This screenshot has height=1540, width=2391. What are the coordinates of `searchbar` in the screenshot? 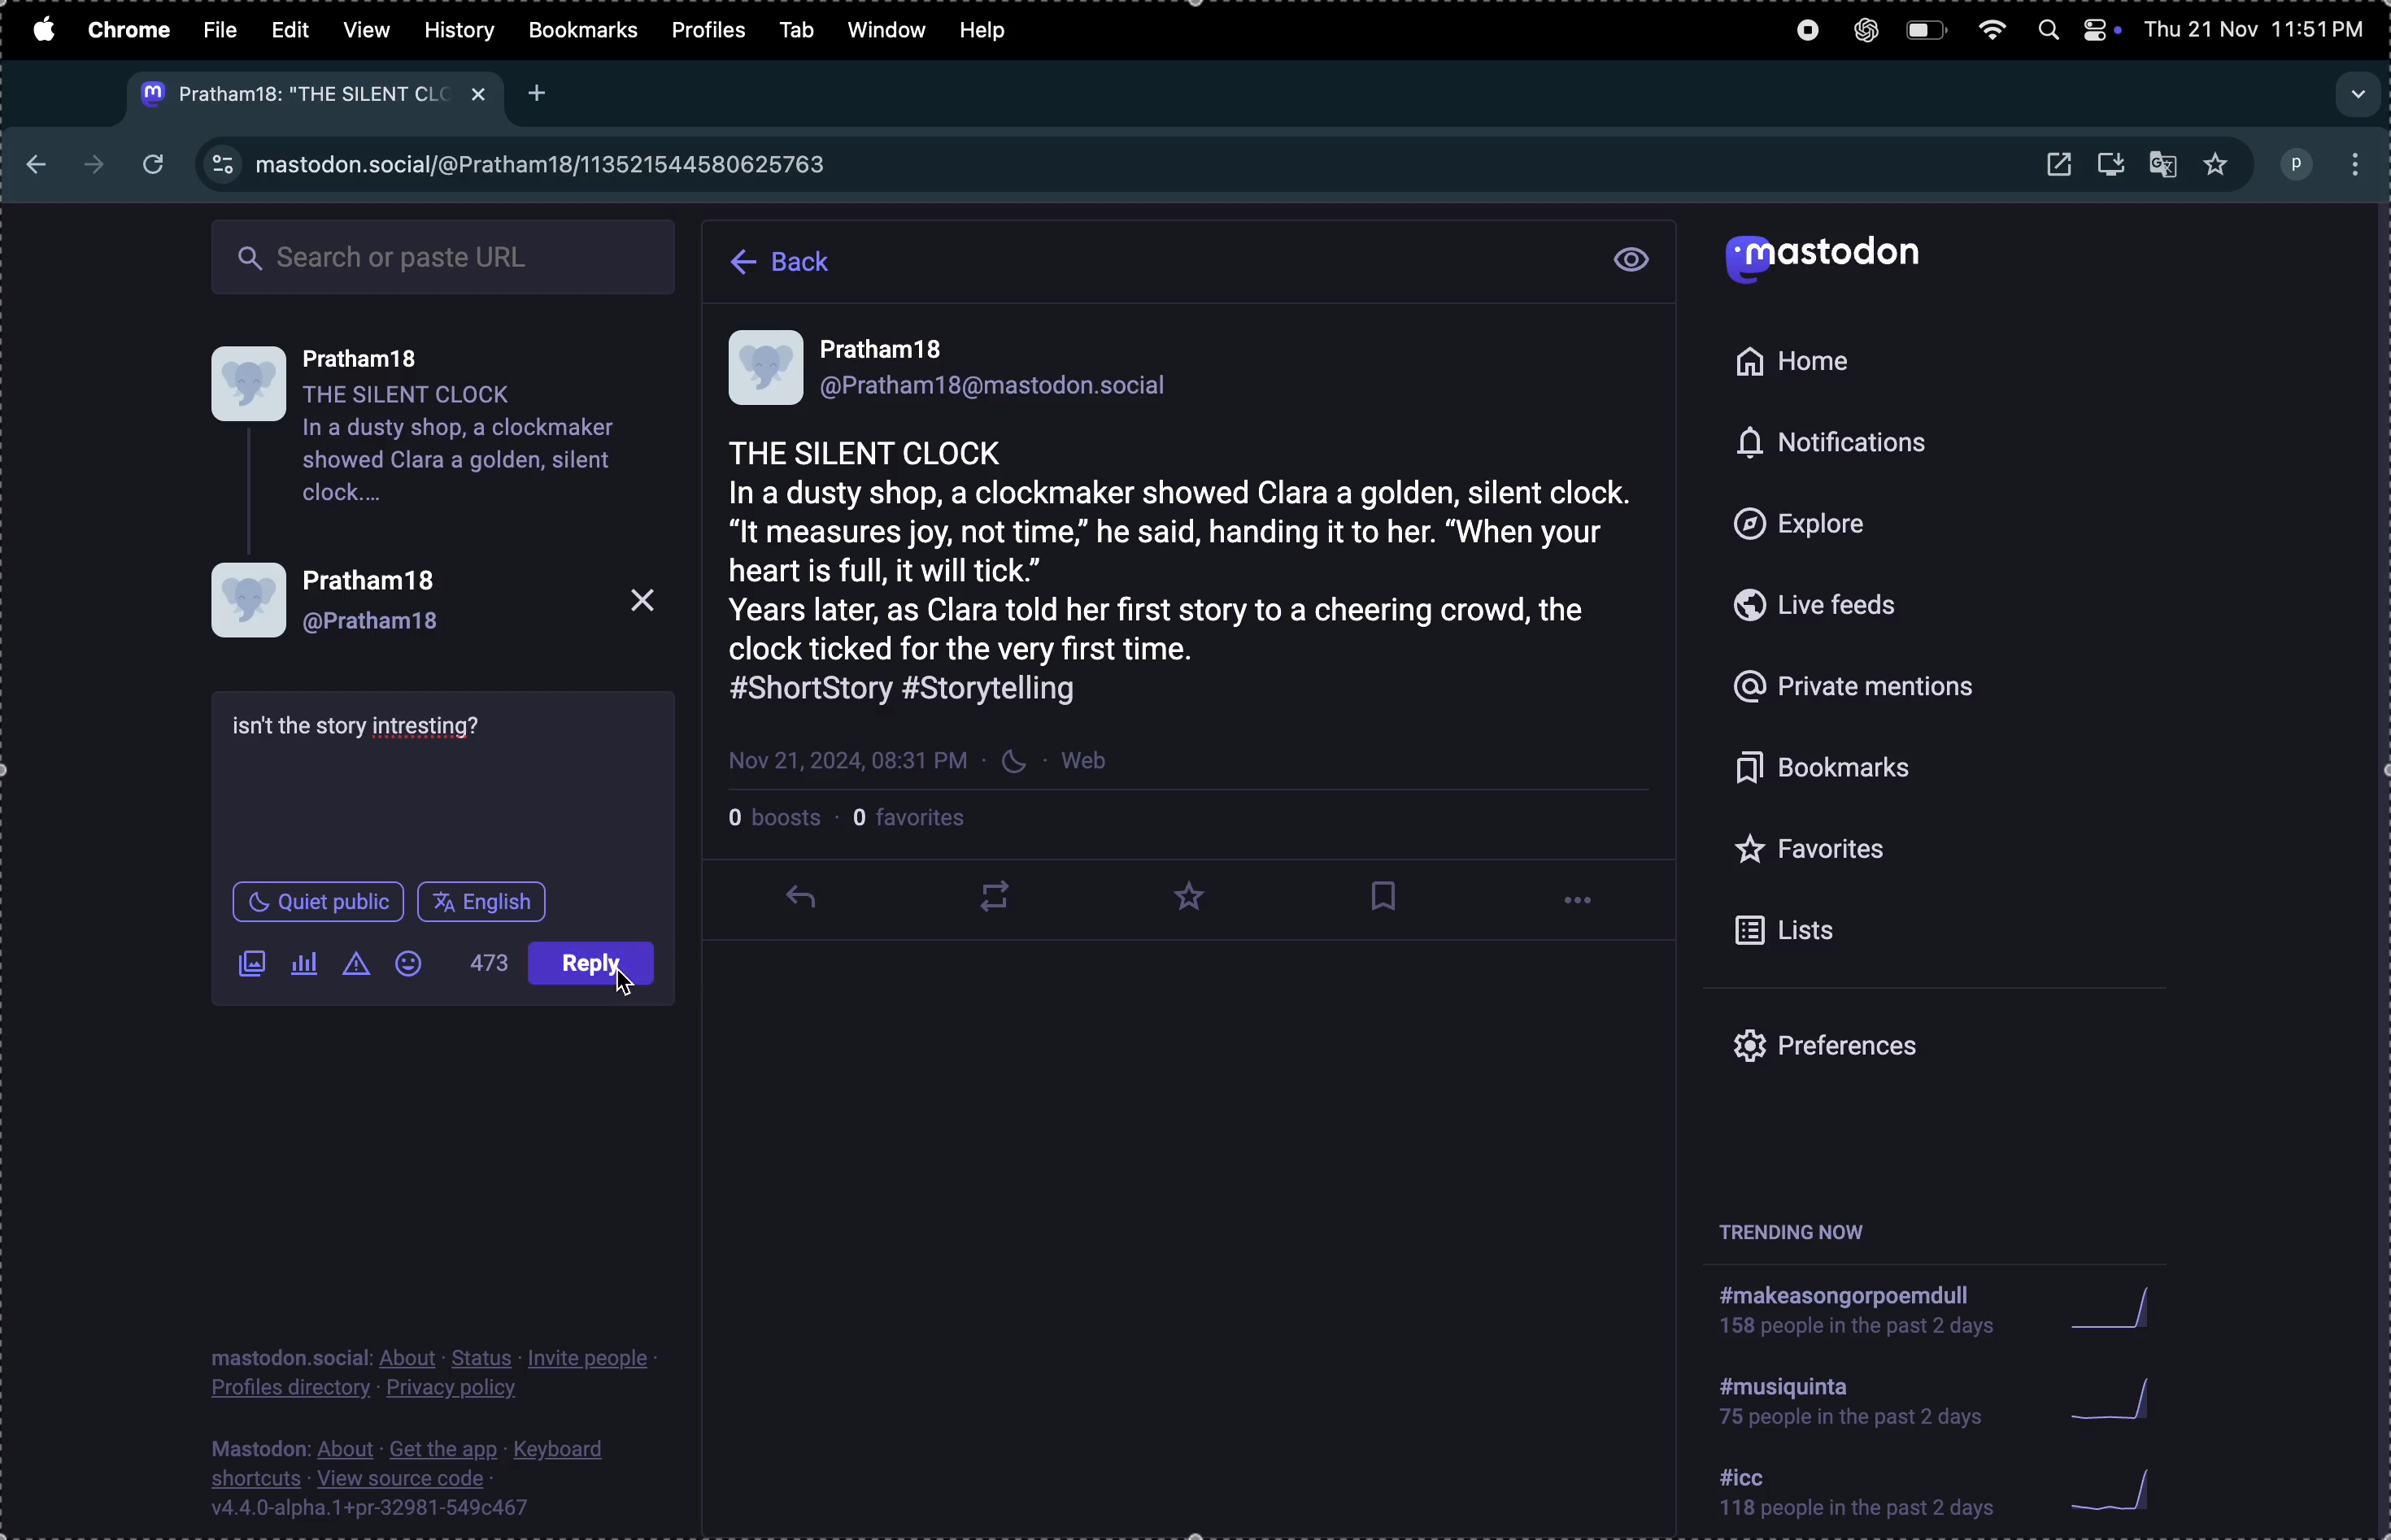 It's located at (447, 252).